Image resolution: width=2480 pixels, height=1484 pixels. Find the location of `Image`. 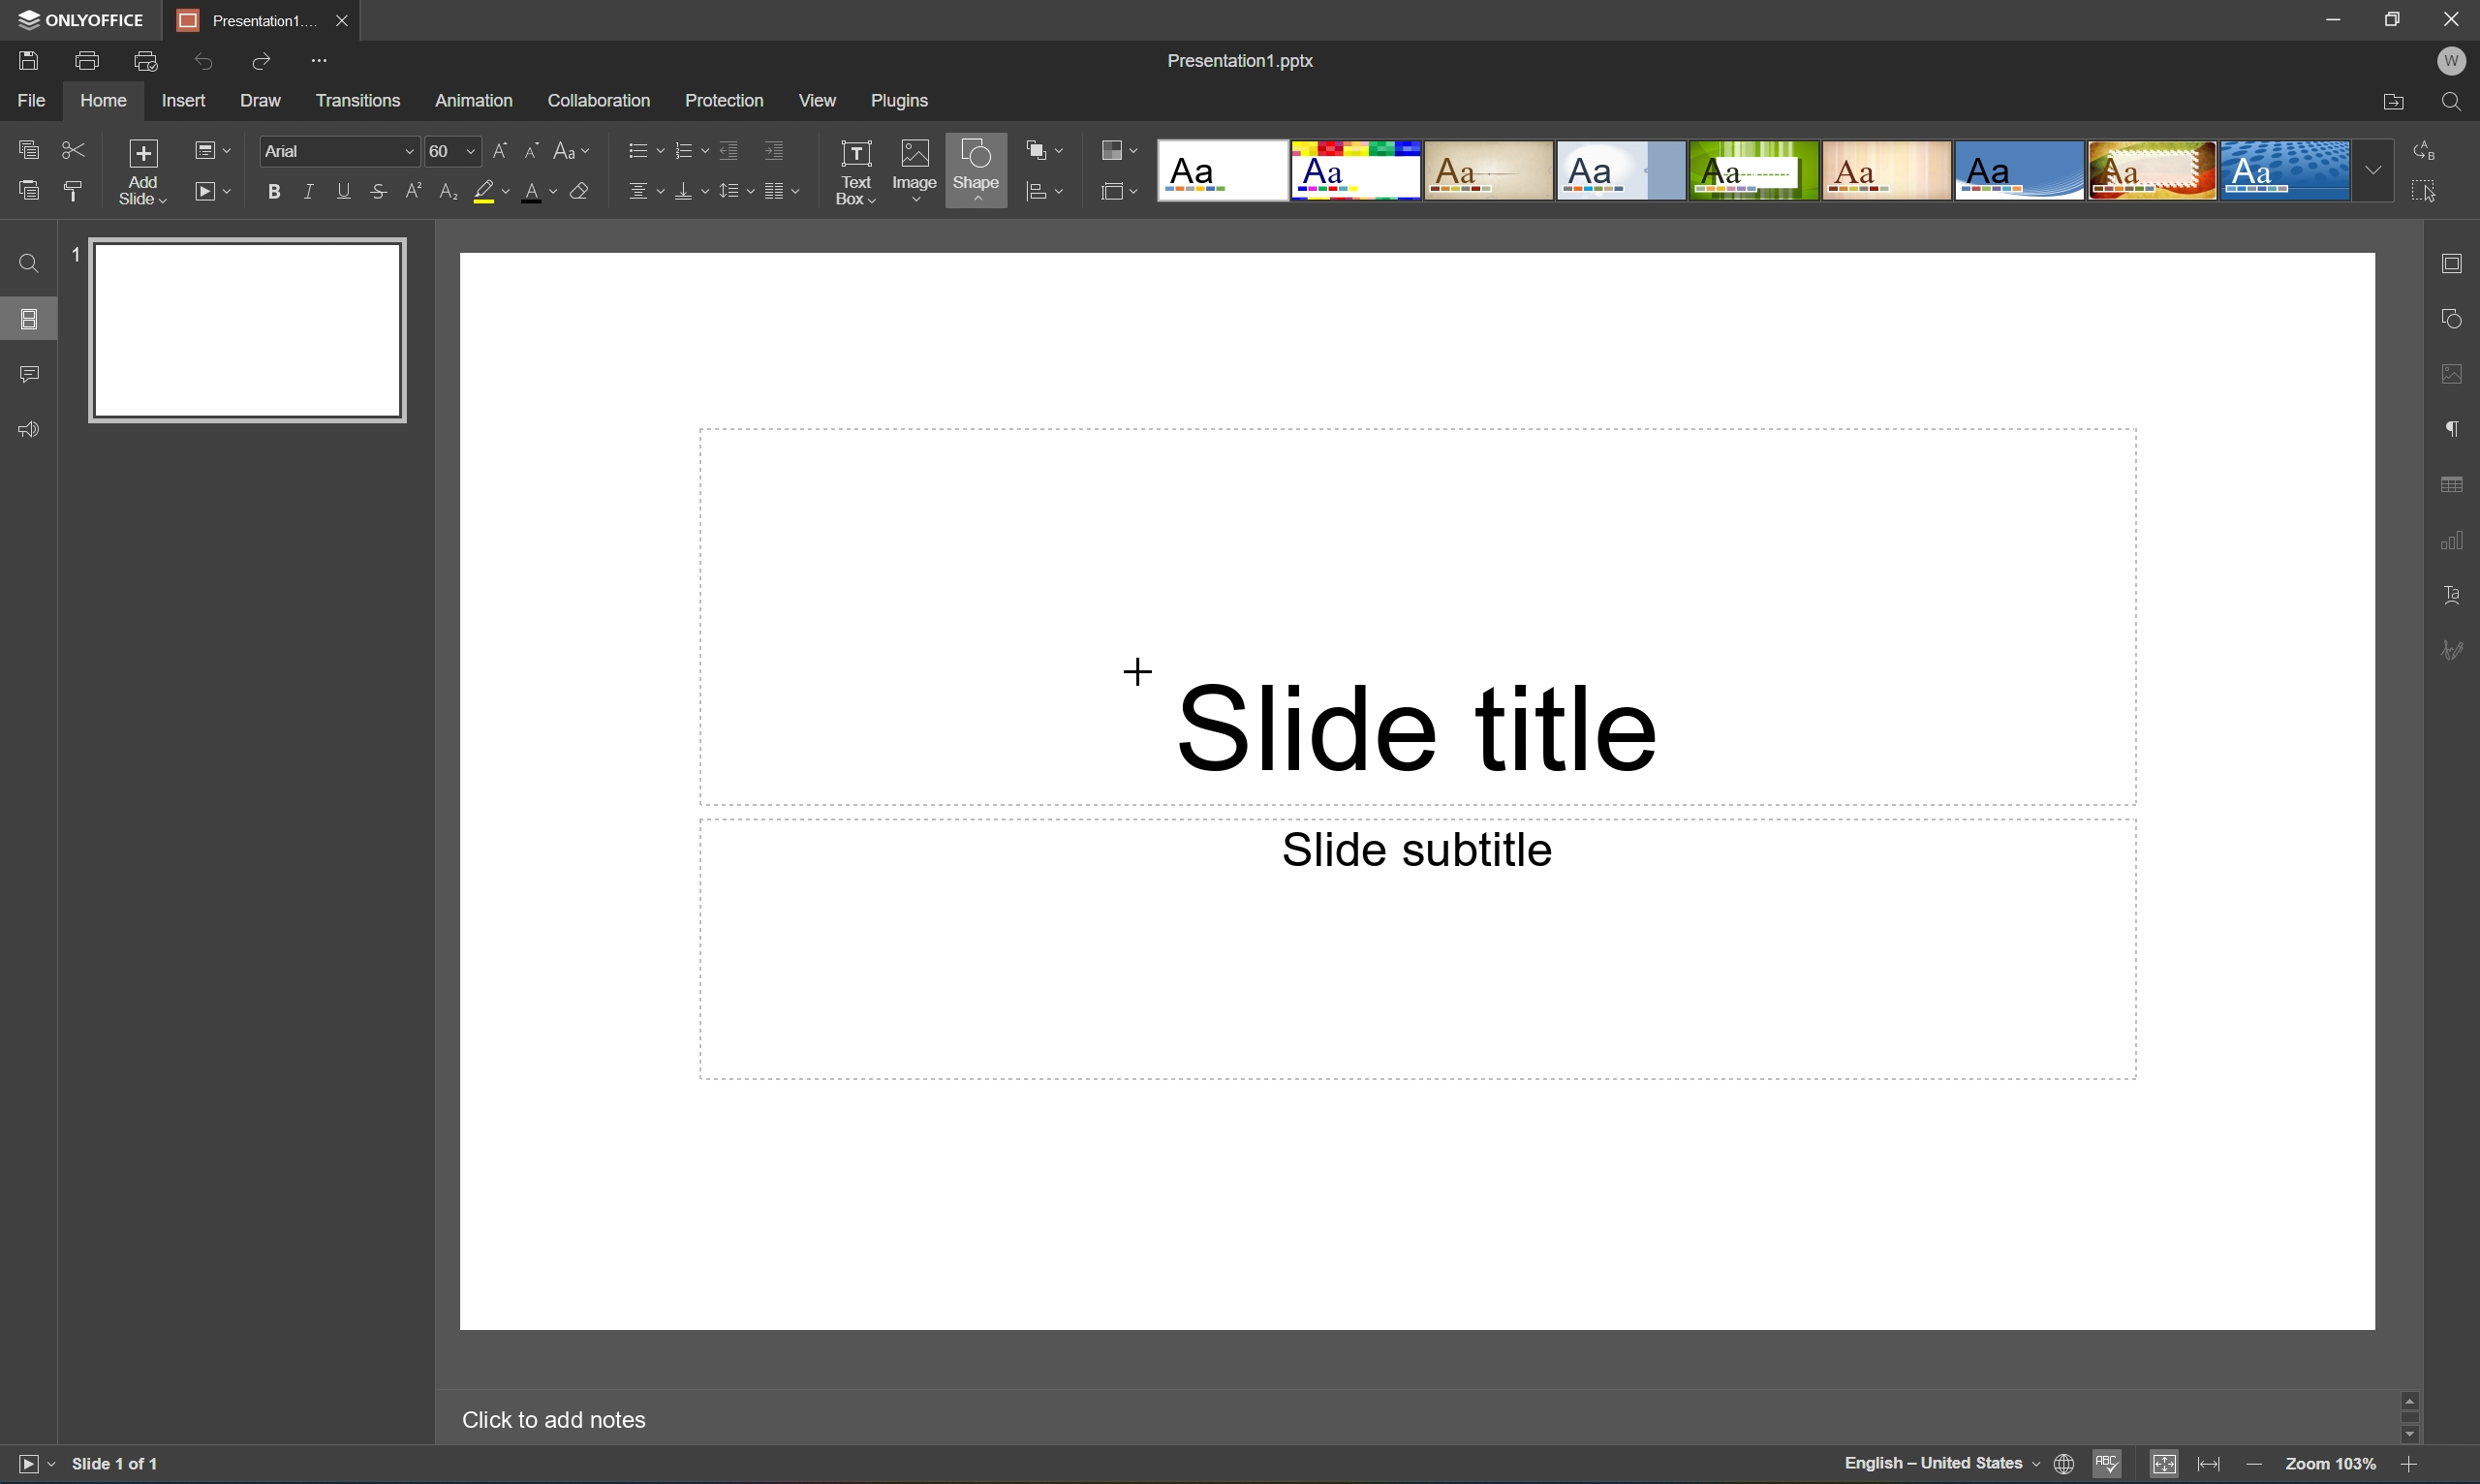

Image is located at coordinates (910, 166).